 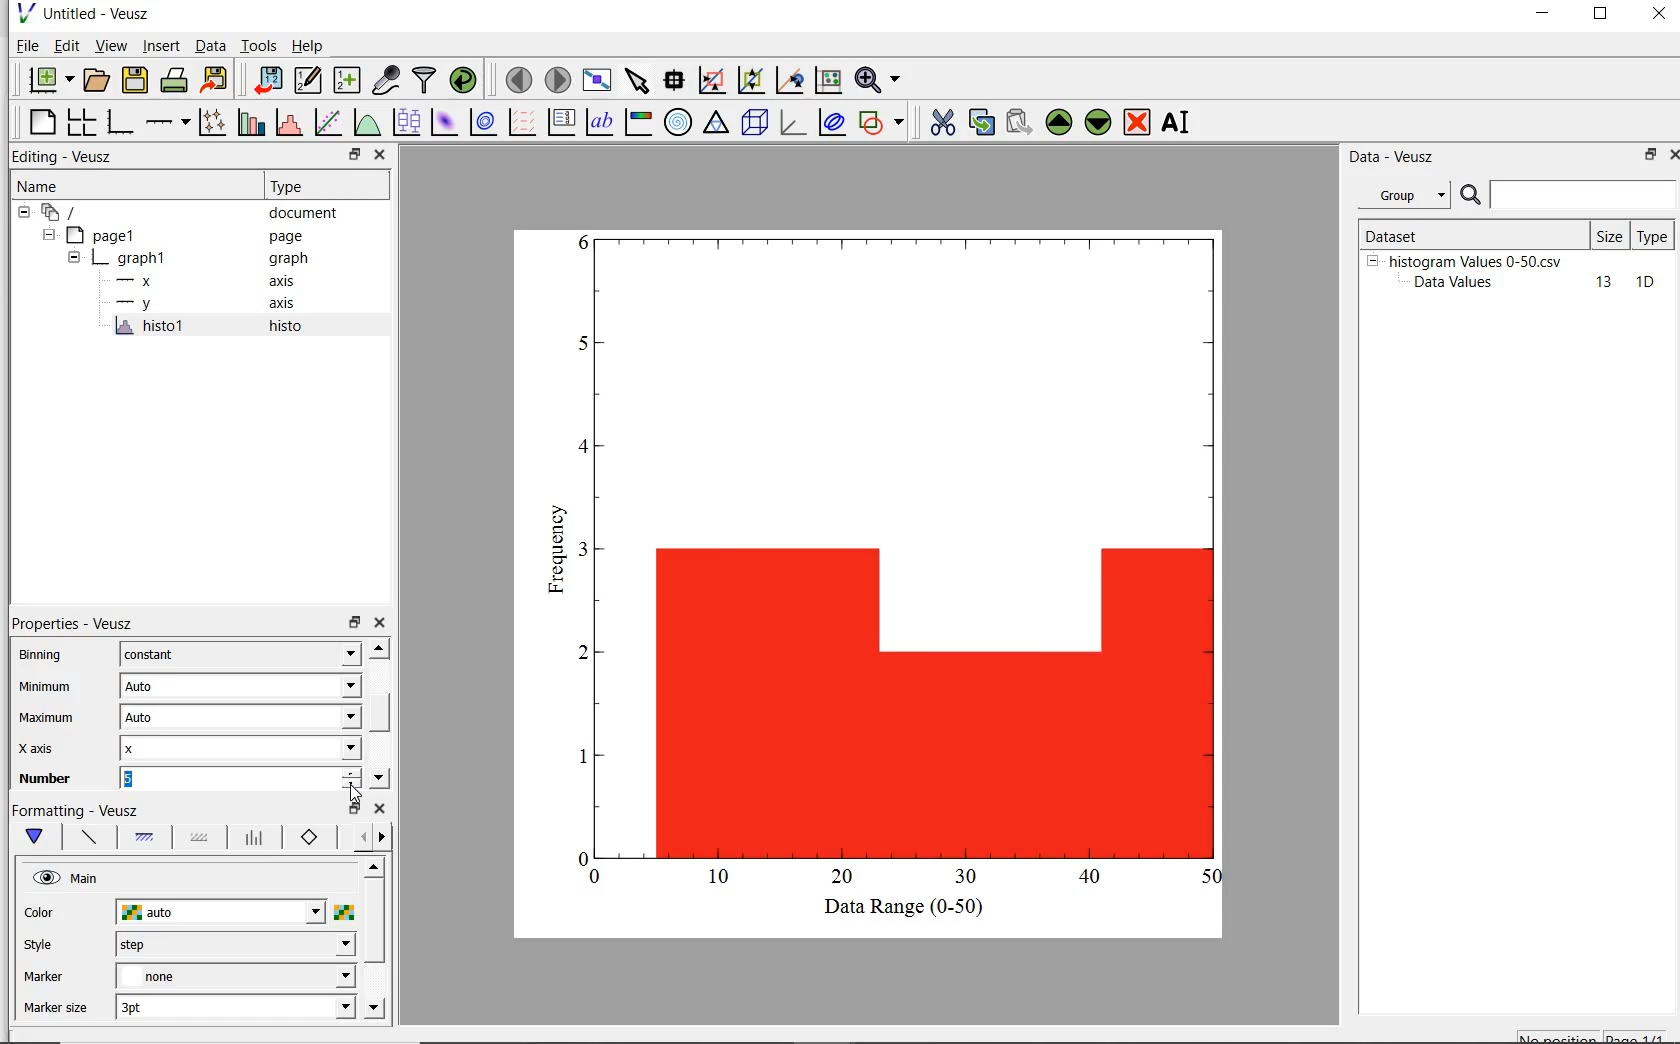 What do you see at coordinates (380, 711) in the screenshot?
I see `vertical scrollbar` at bounding box center [380, 711].